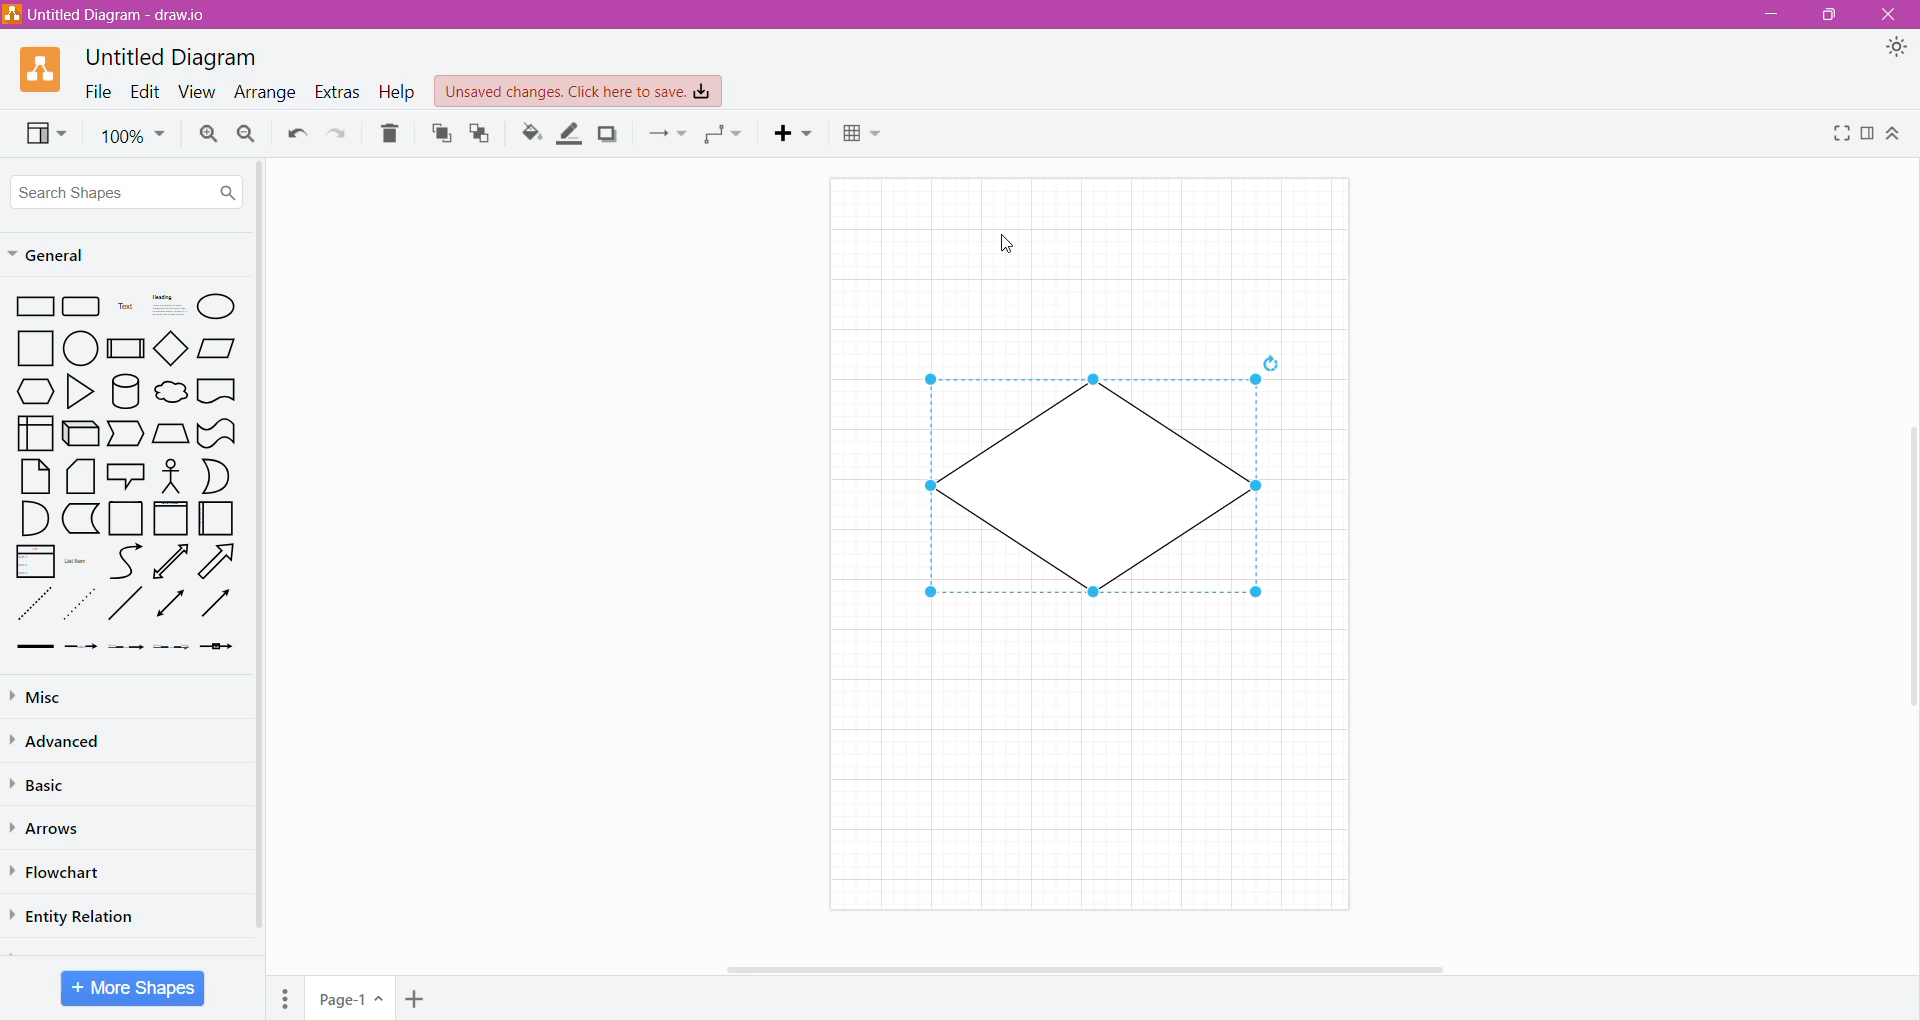 The image size is (1920, 1020). Describe the element at coordinates (1766, 14) in the screenshot. I see `Minimize` at that location.